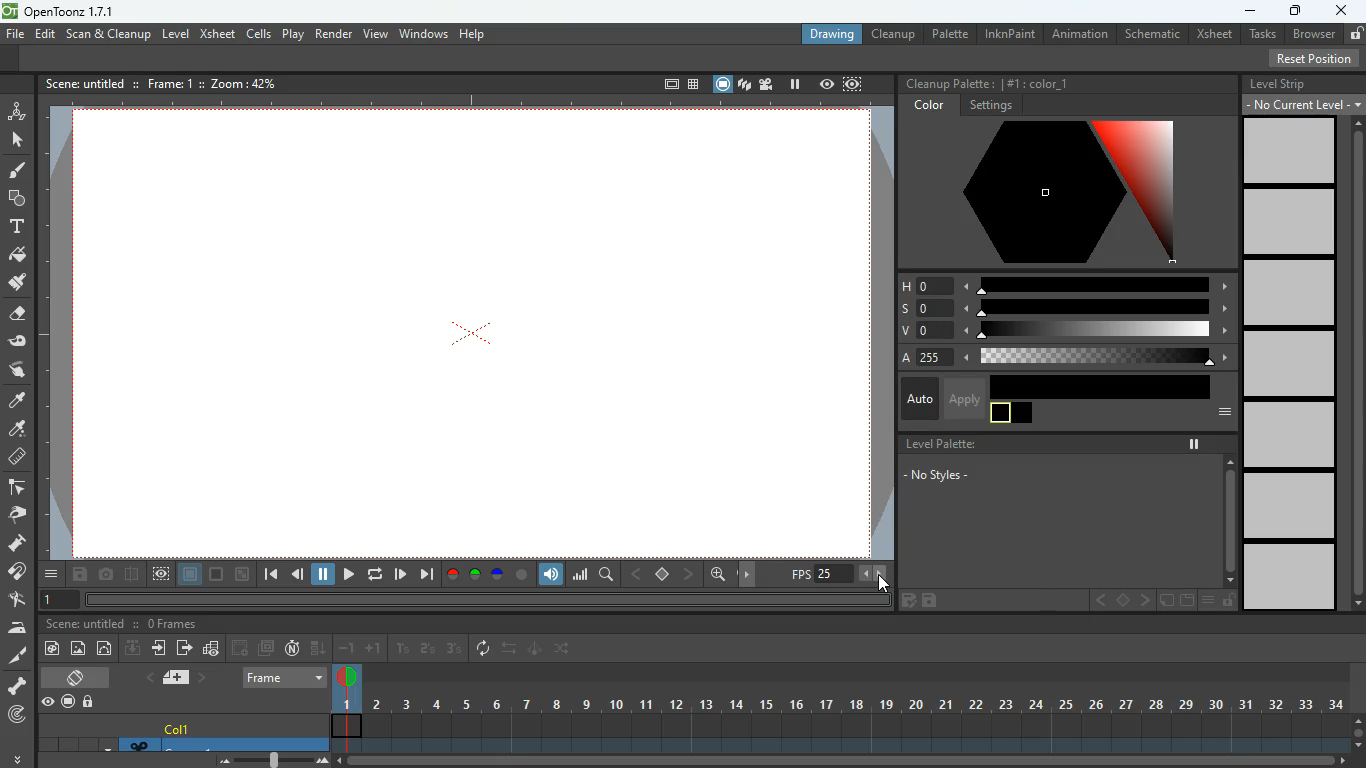 The height and width of the screenshot is (768, 1366). What do you see at coordinates (423, 35) in the screenshot?
I see `windows` at bounding box center [423, 35].